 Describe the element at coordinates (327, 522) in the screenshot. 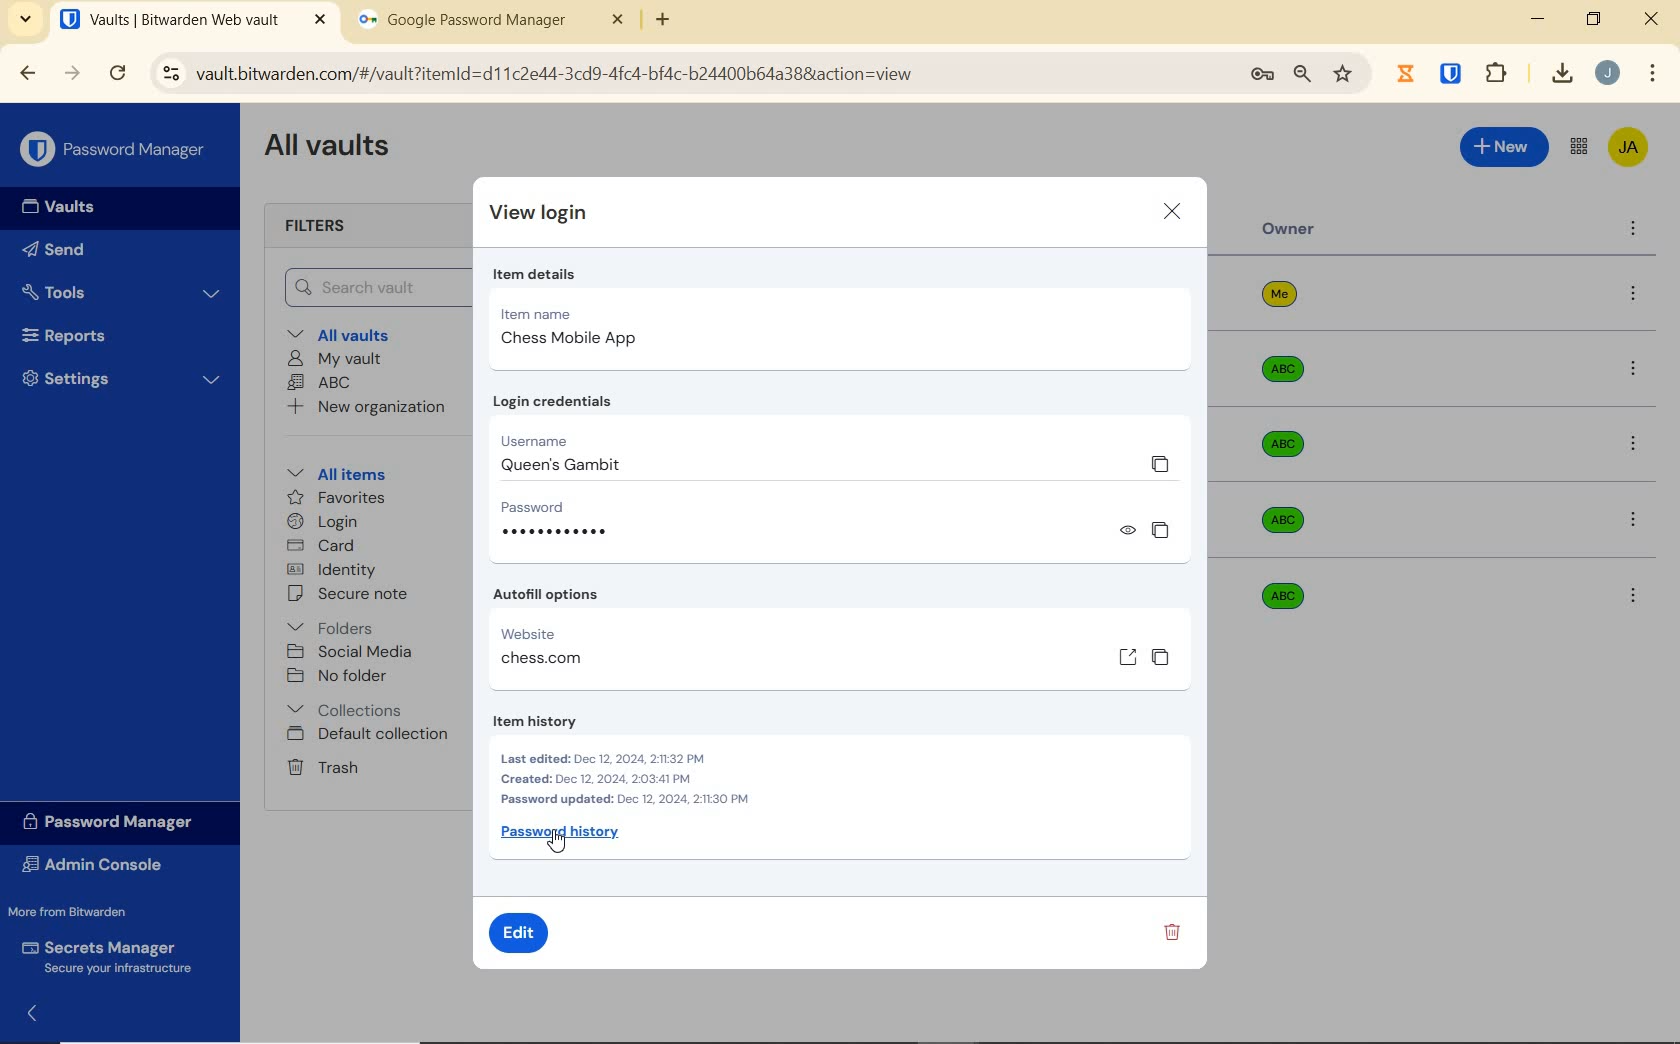

I see `login` at that location.